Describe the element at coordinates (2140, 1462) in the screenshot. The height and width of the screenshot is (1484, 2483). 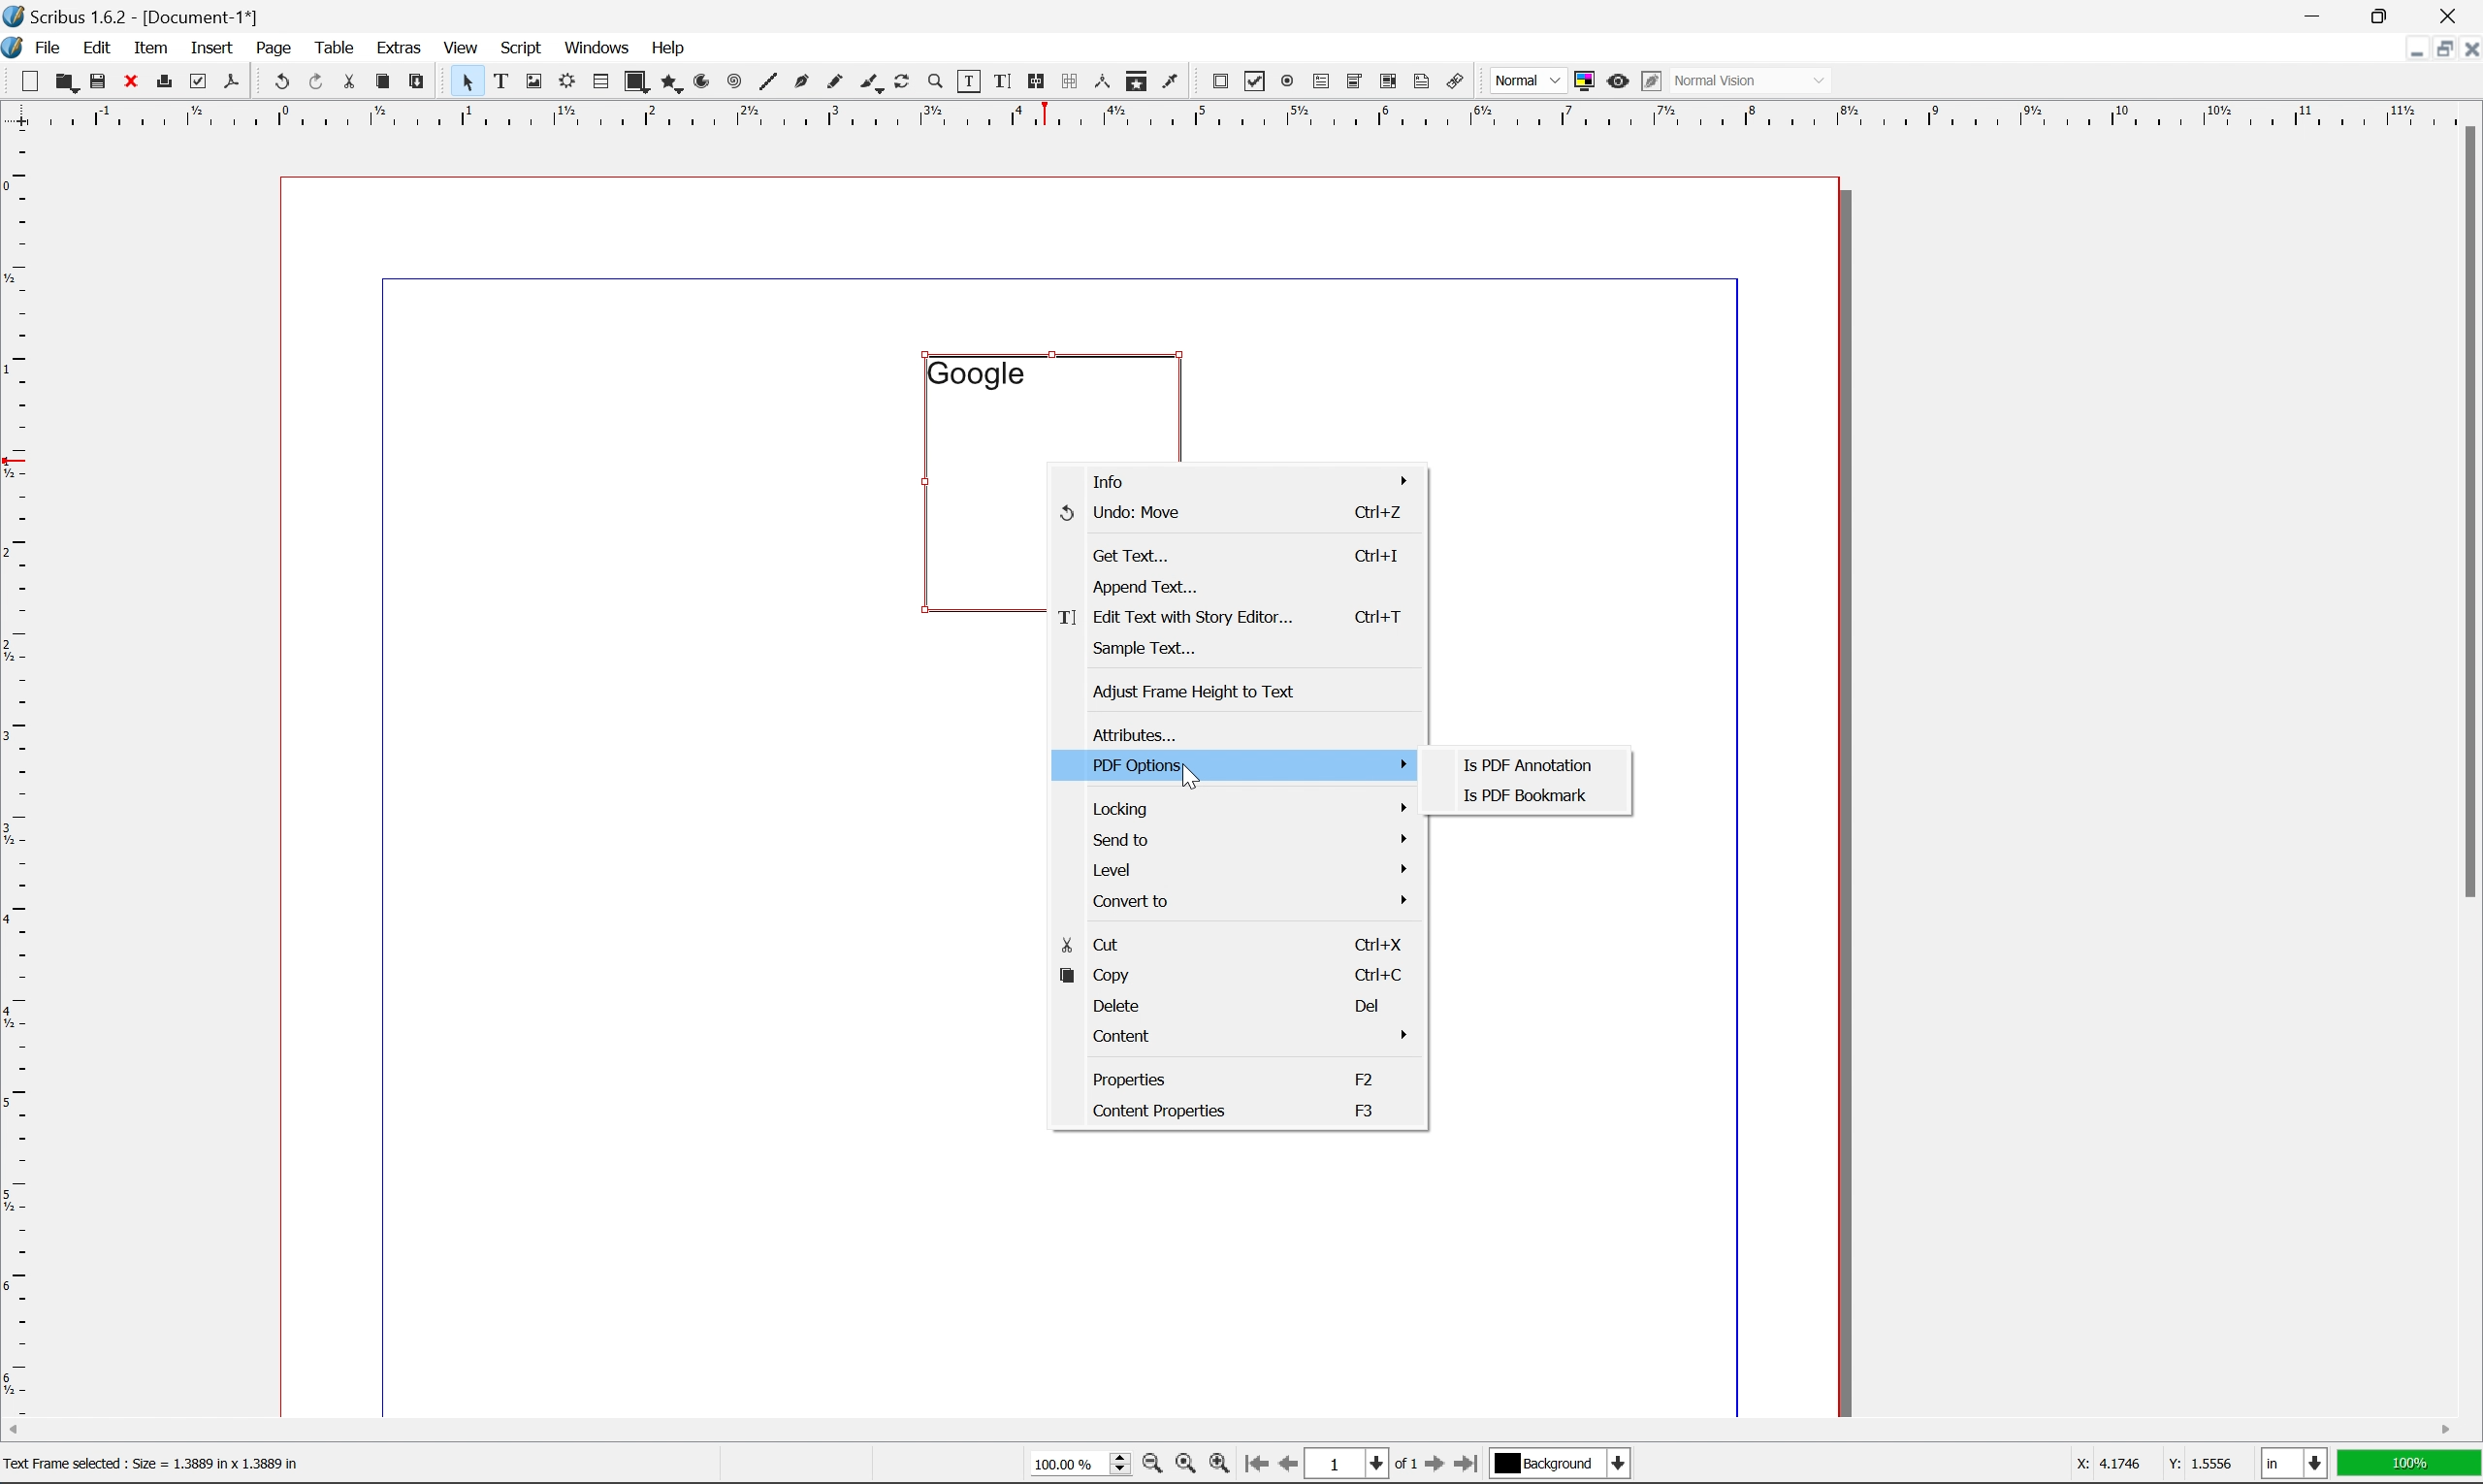
I see `coordinates` at that location.